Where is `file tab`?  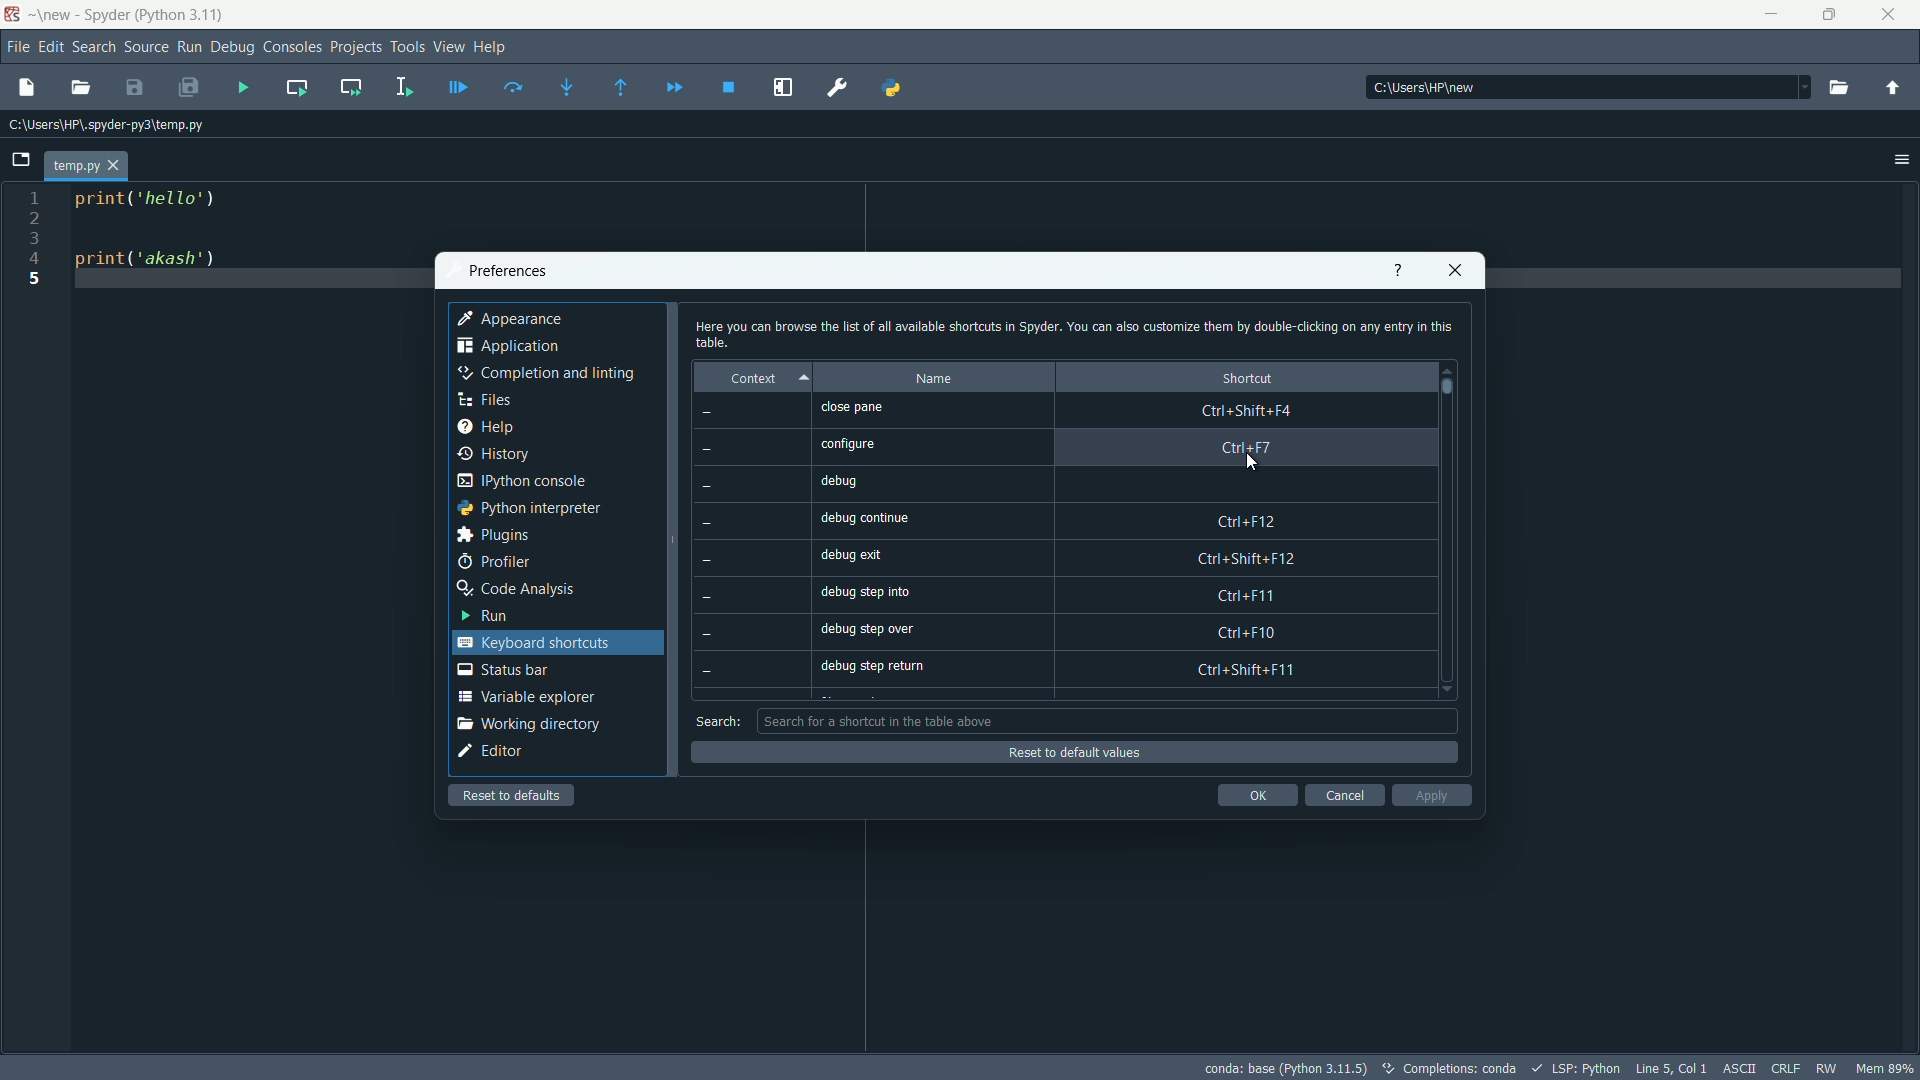 file tab is located at coordinates (85, 166).